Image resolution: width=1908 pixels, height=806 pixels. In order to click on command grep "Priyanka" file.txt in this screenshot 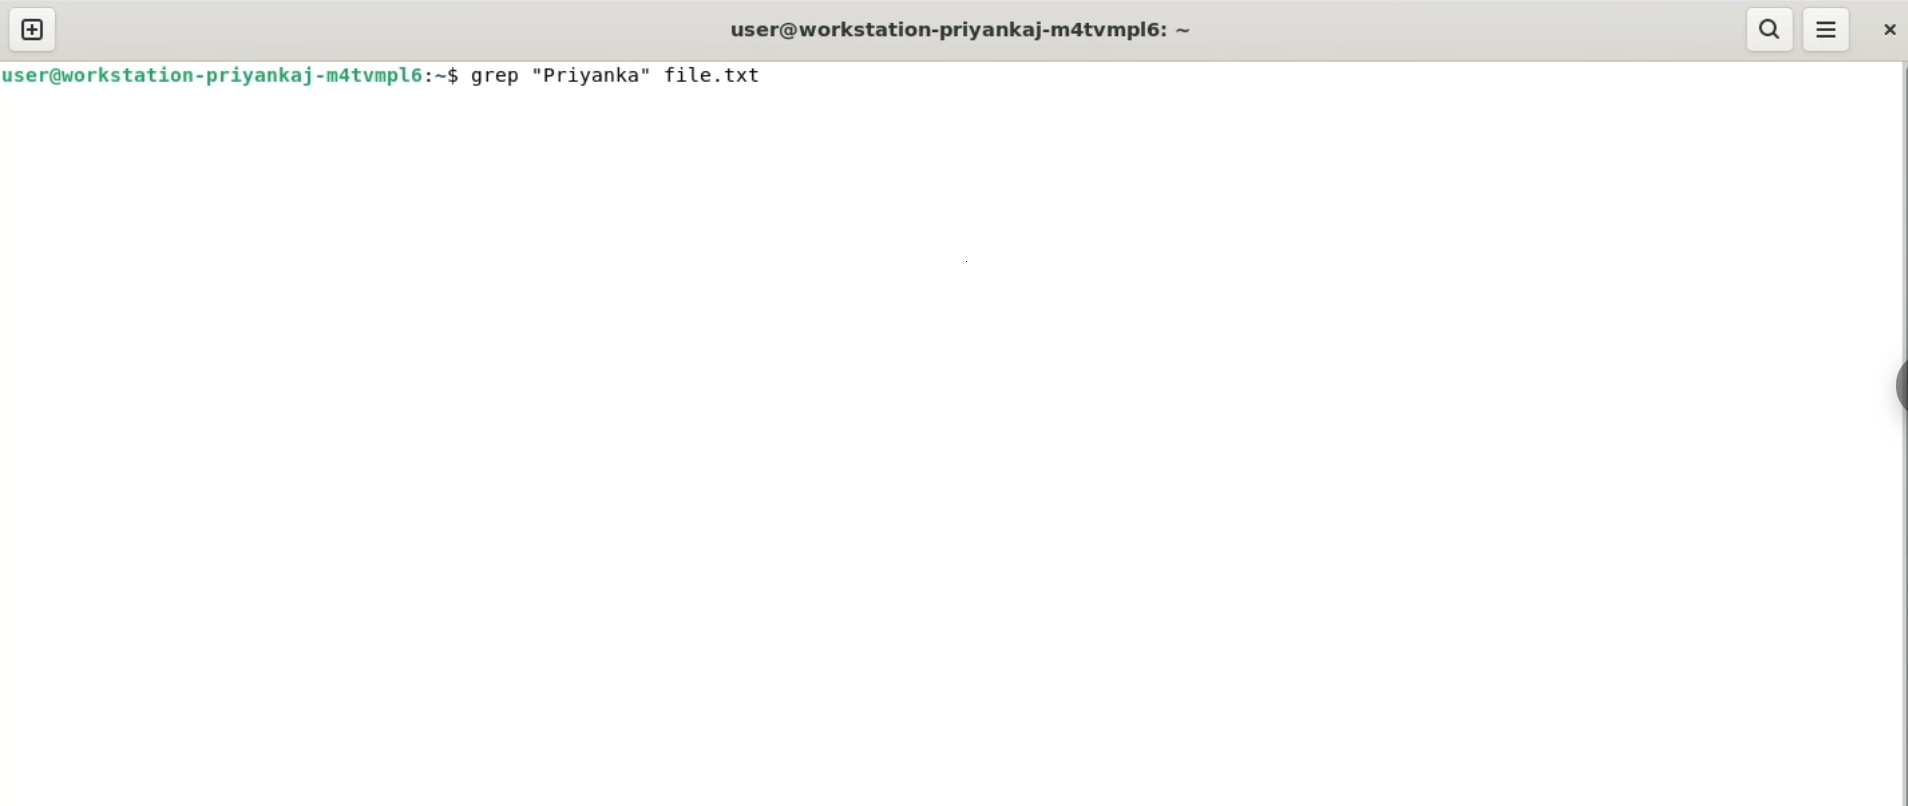, I will do `click(632, 79)`.